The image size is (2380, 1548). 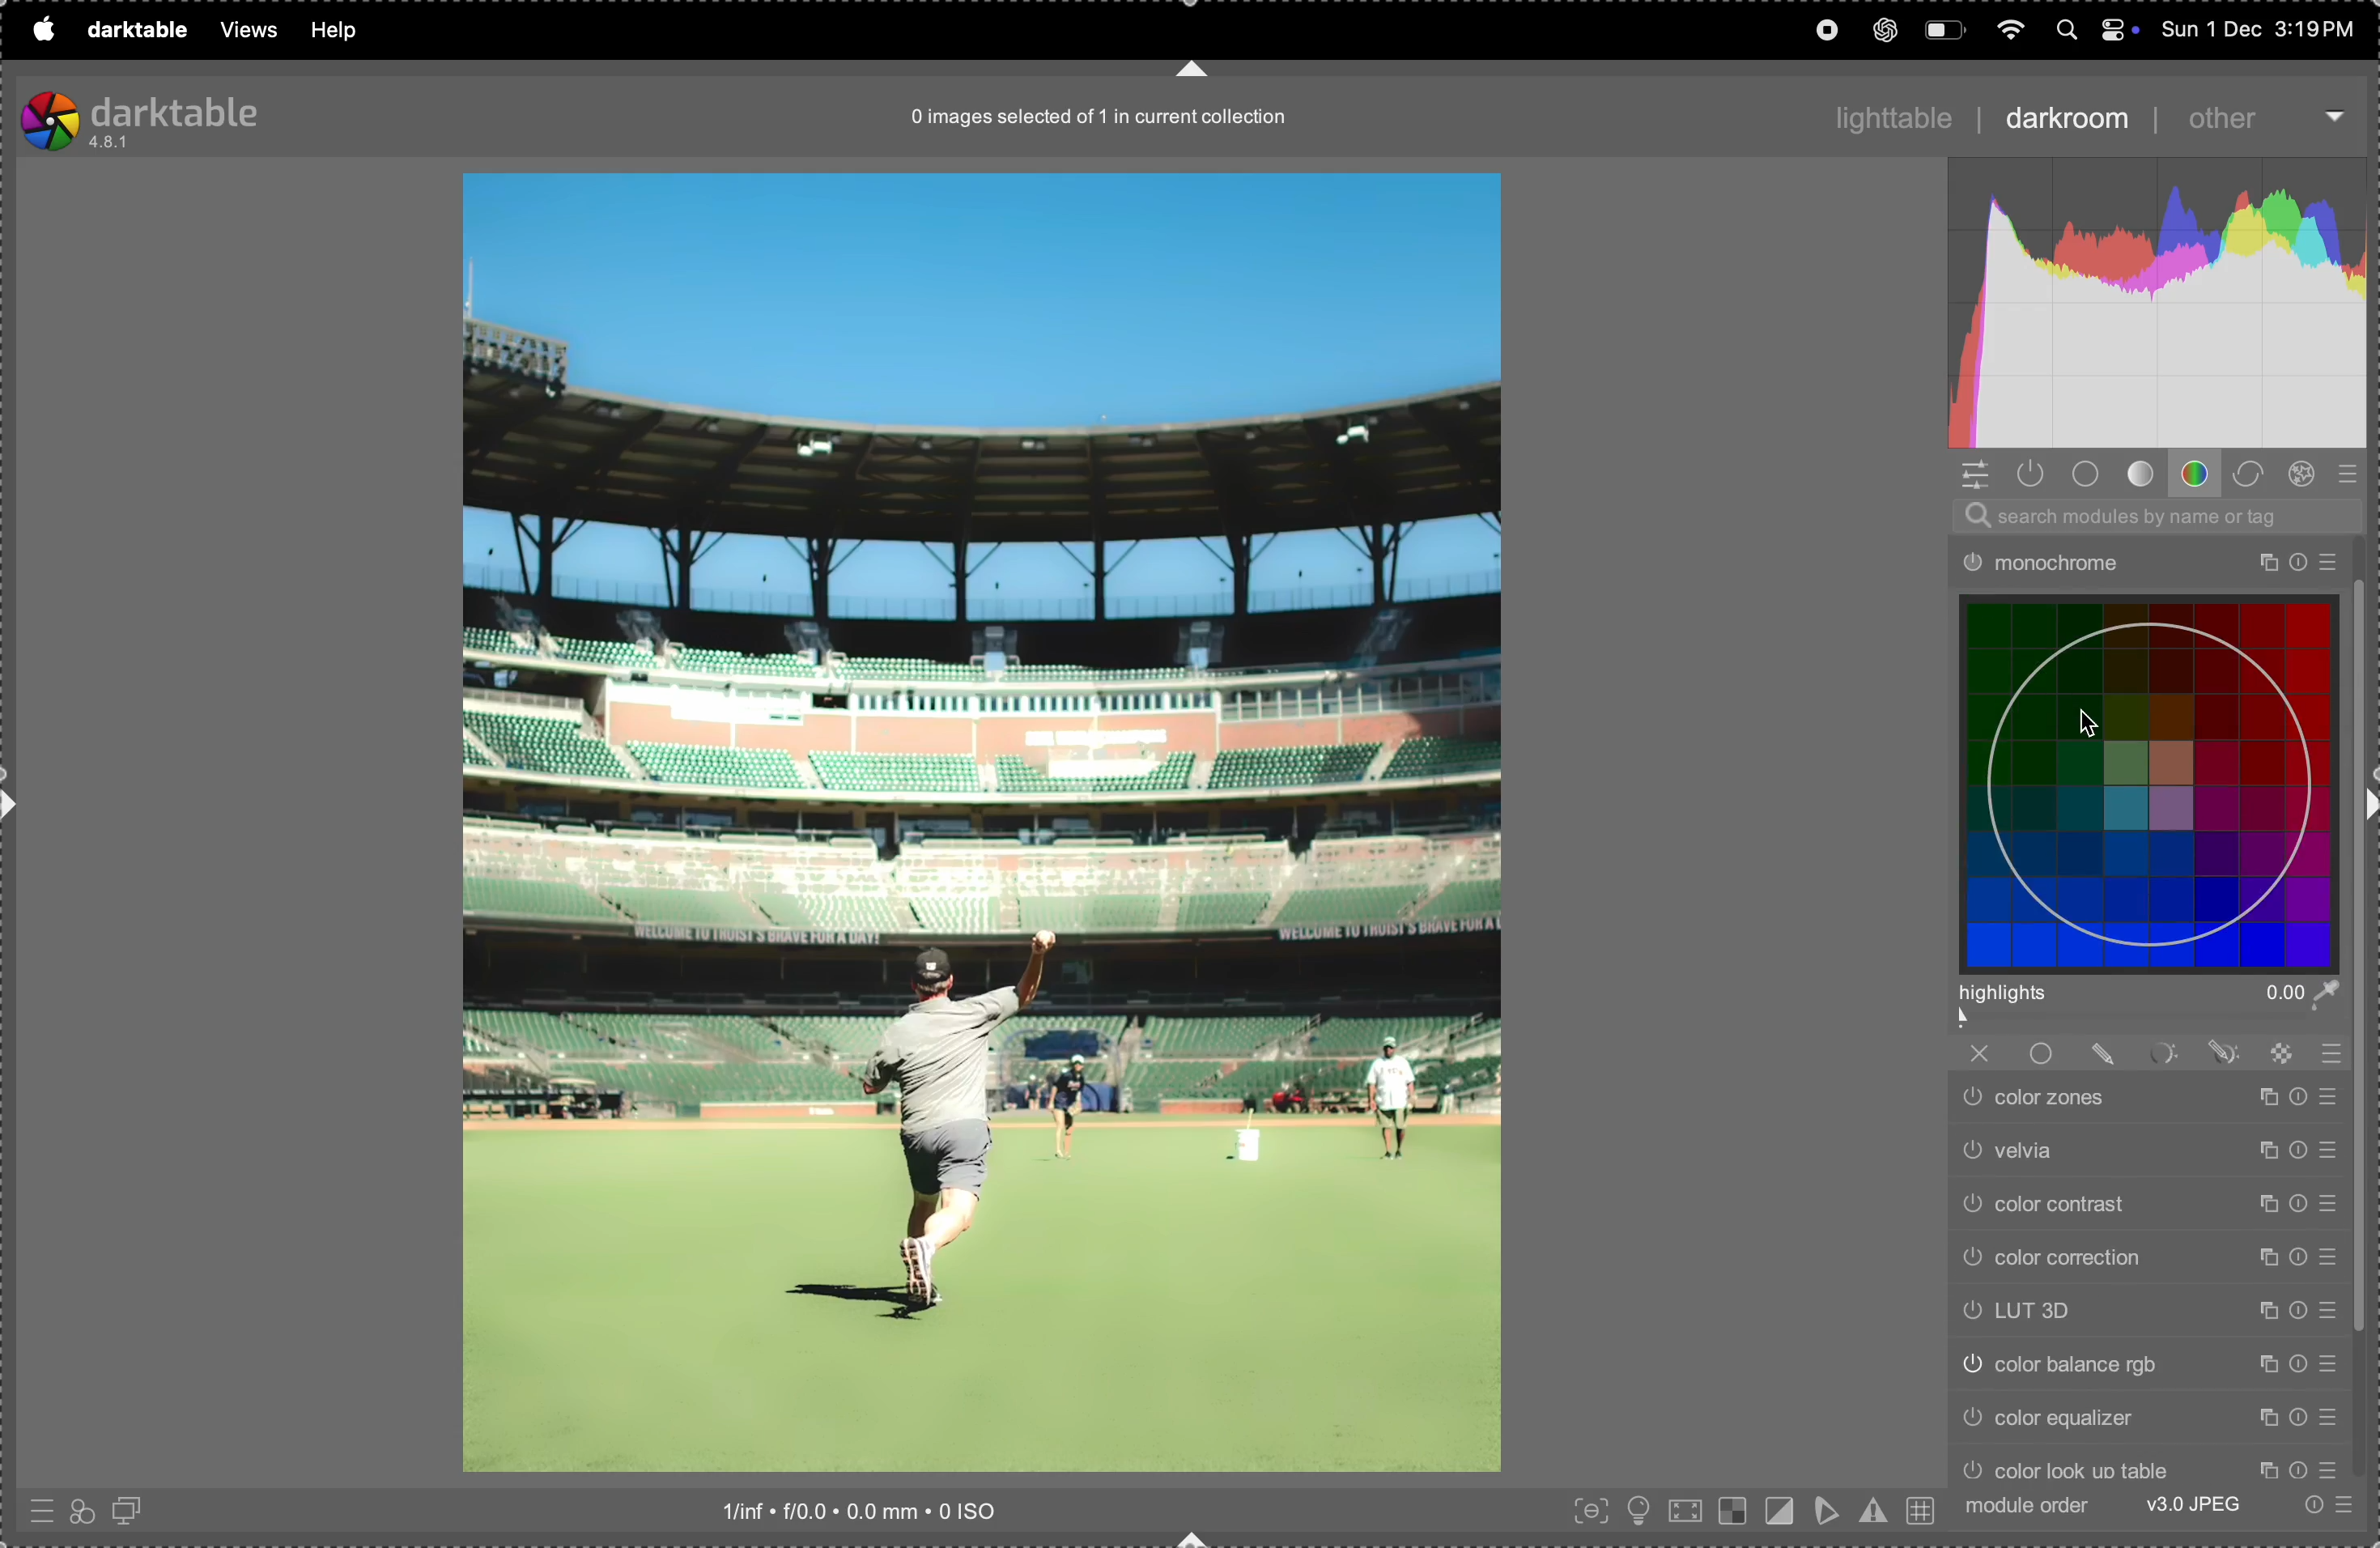 What do you see at coordinates (142, 115) in the screenshot?
I see `darktable` at bounding box center [142, 115].